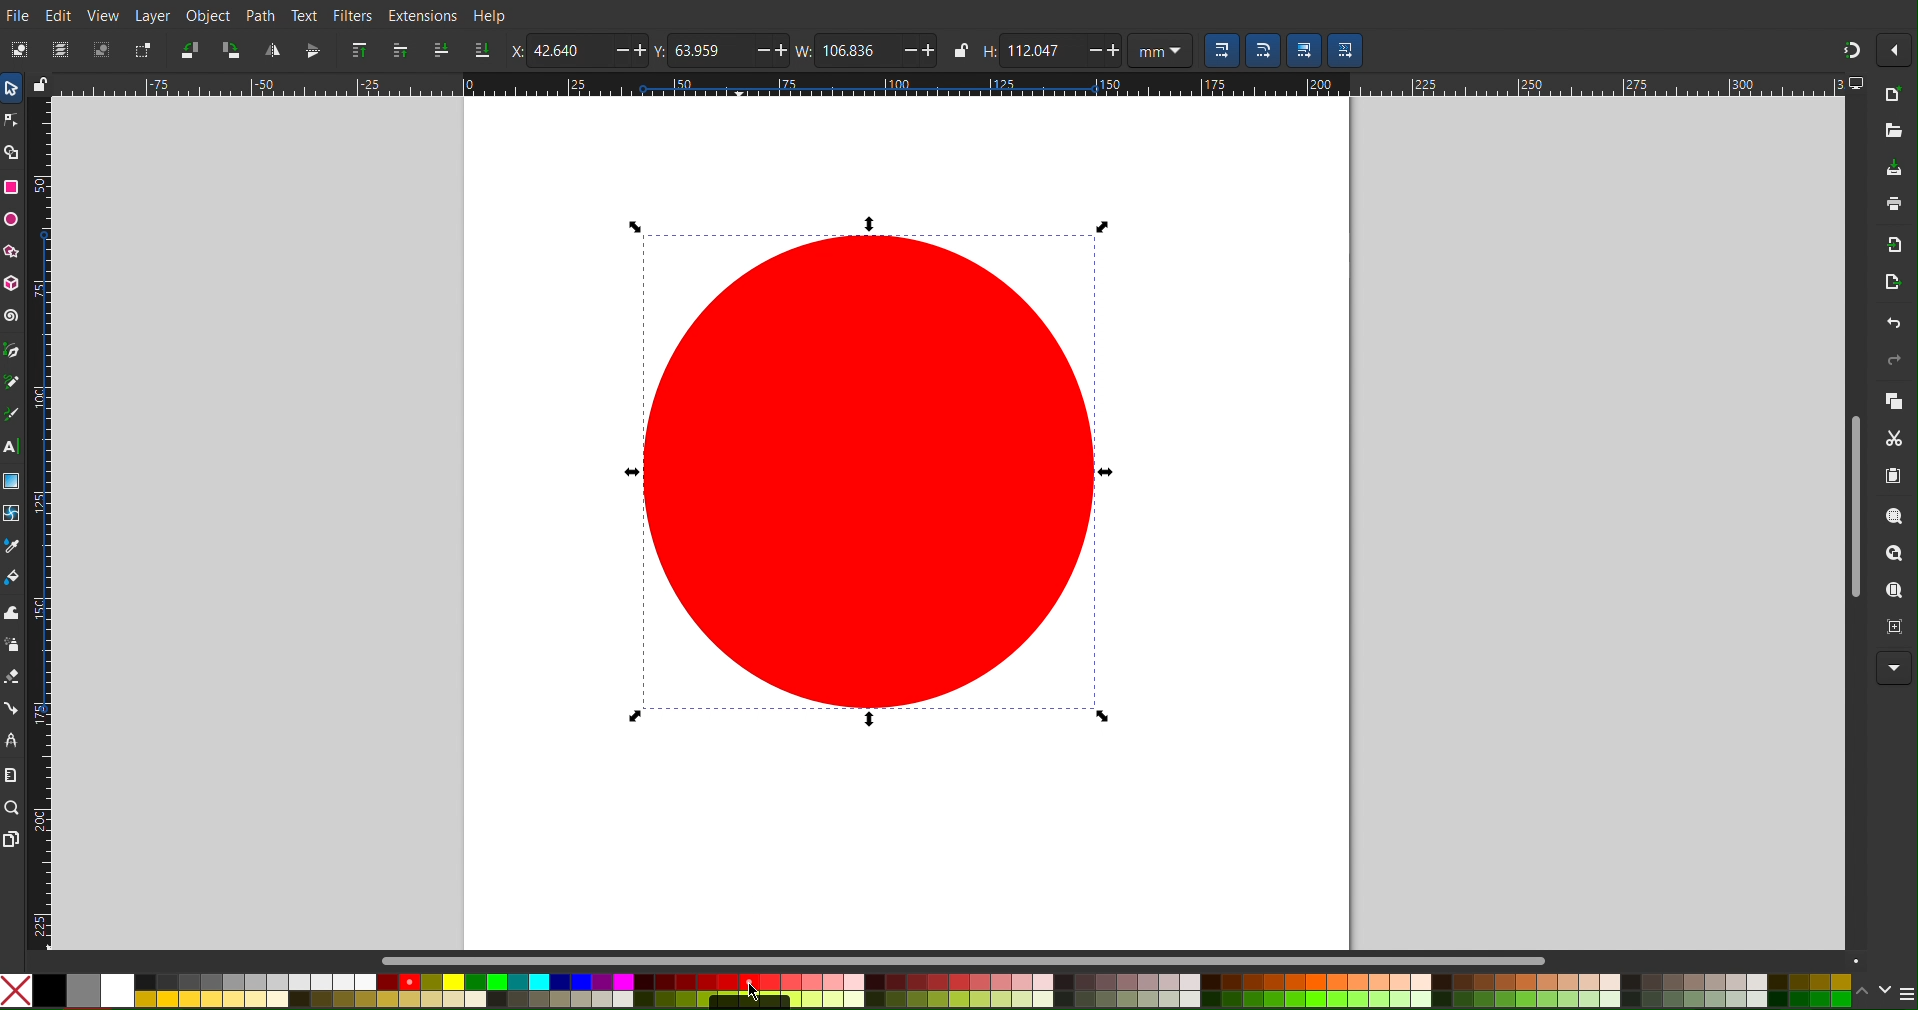  Describe the element at coordinates (12, 88) in the screenshot. I see `Select` at that location.